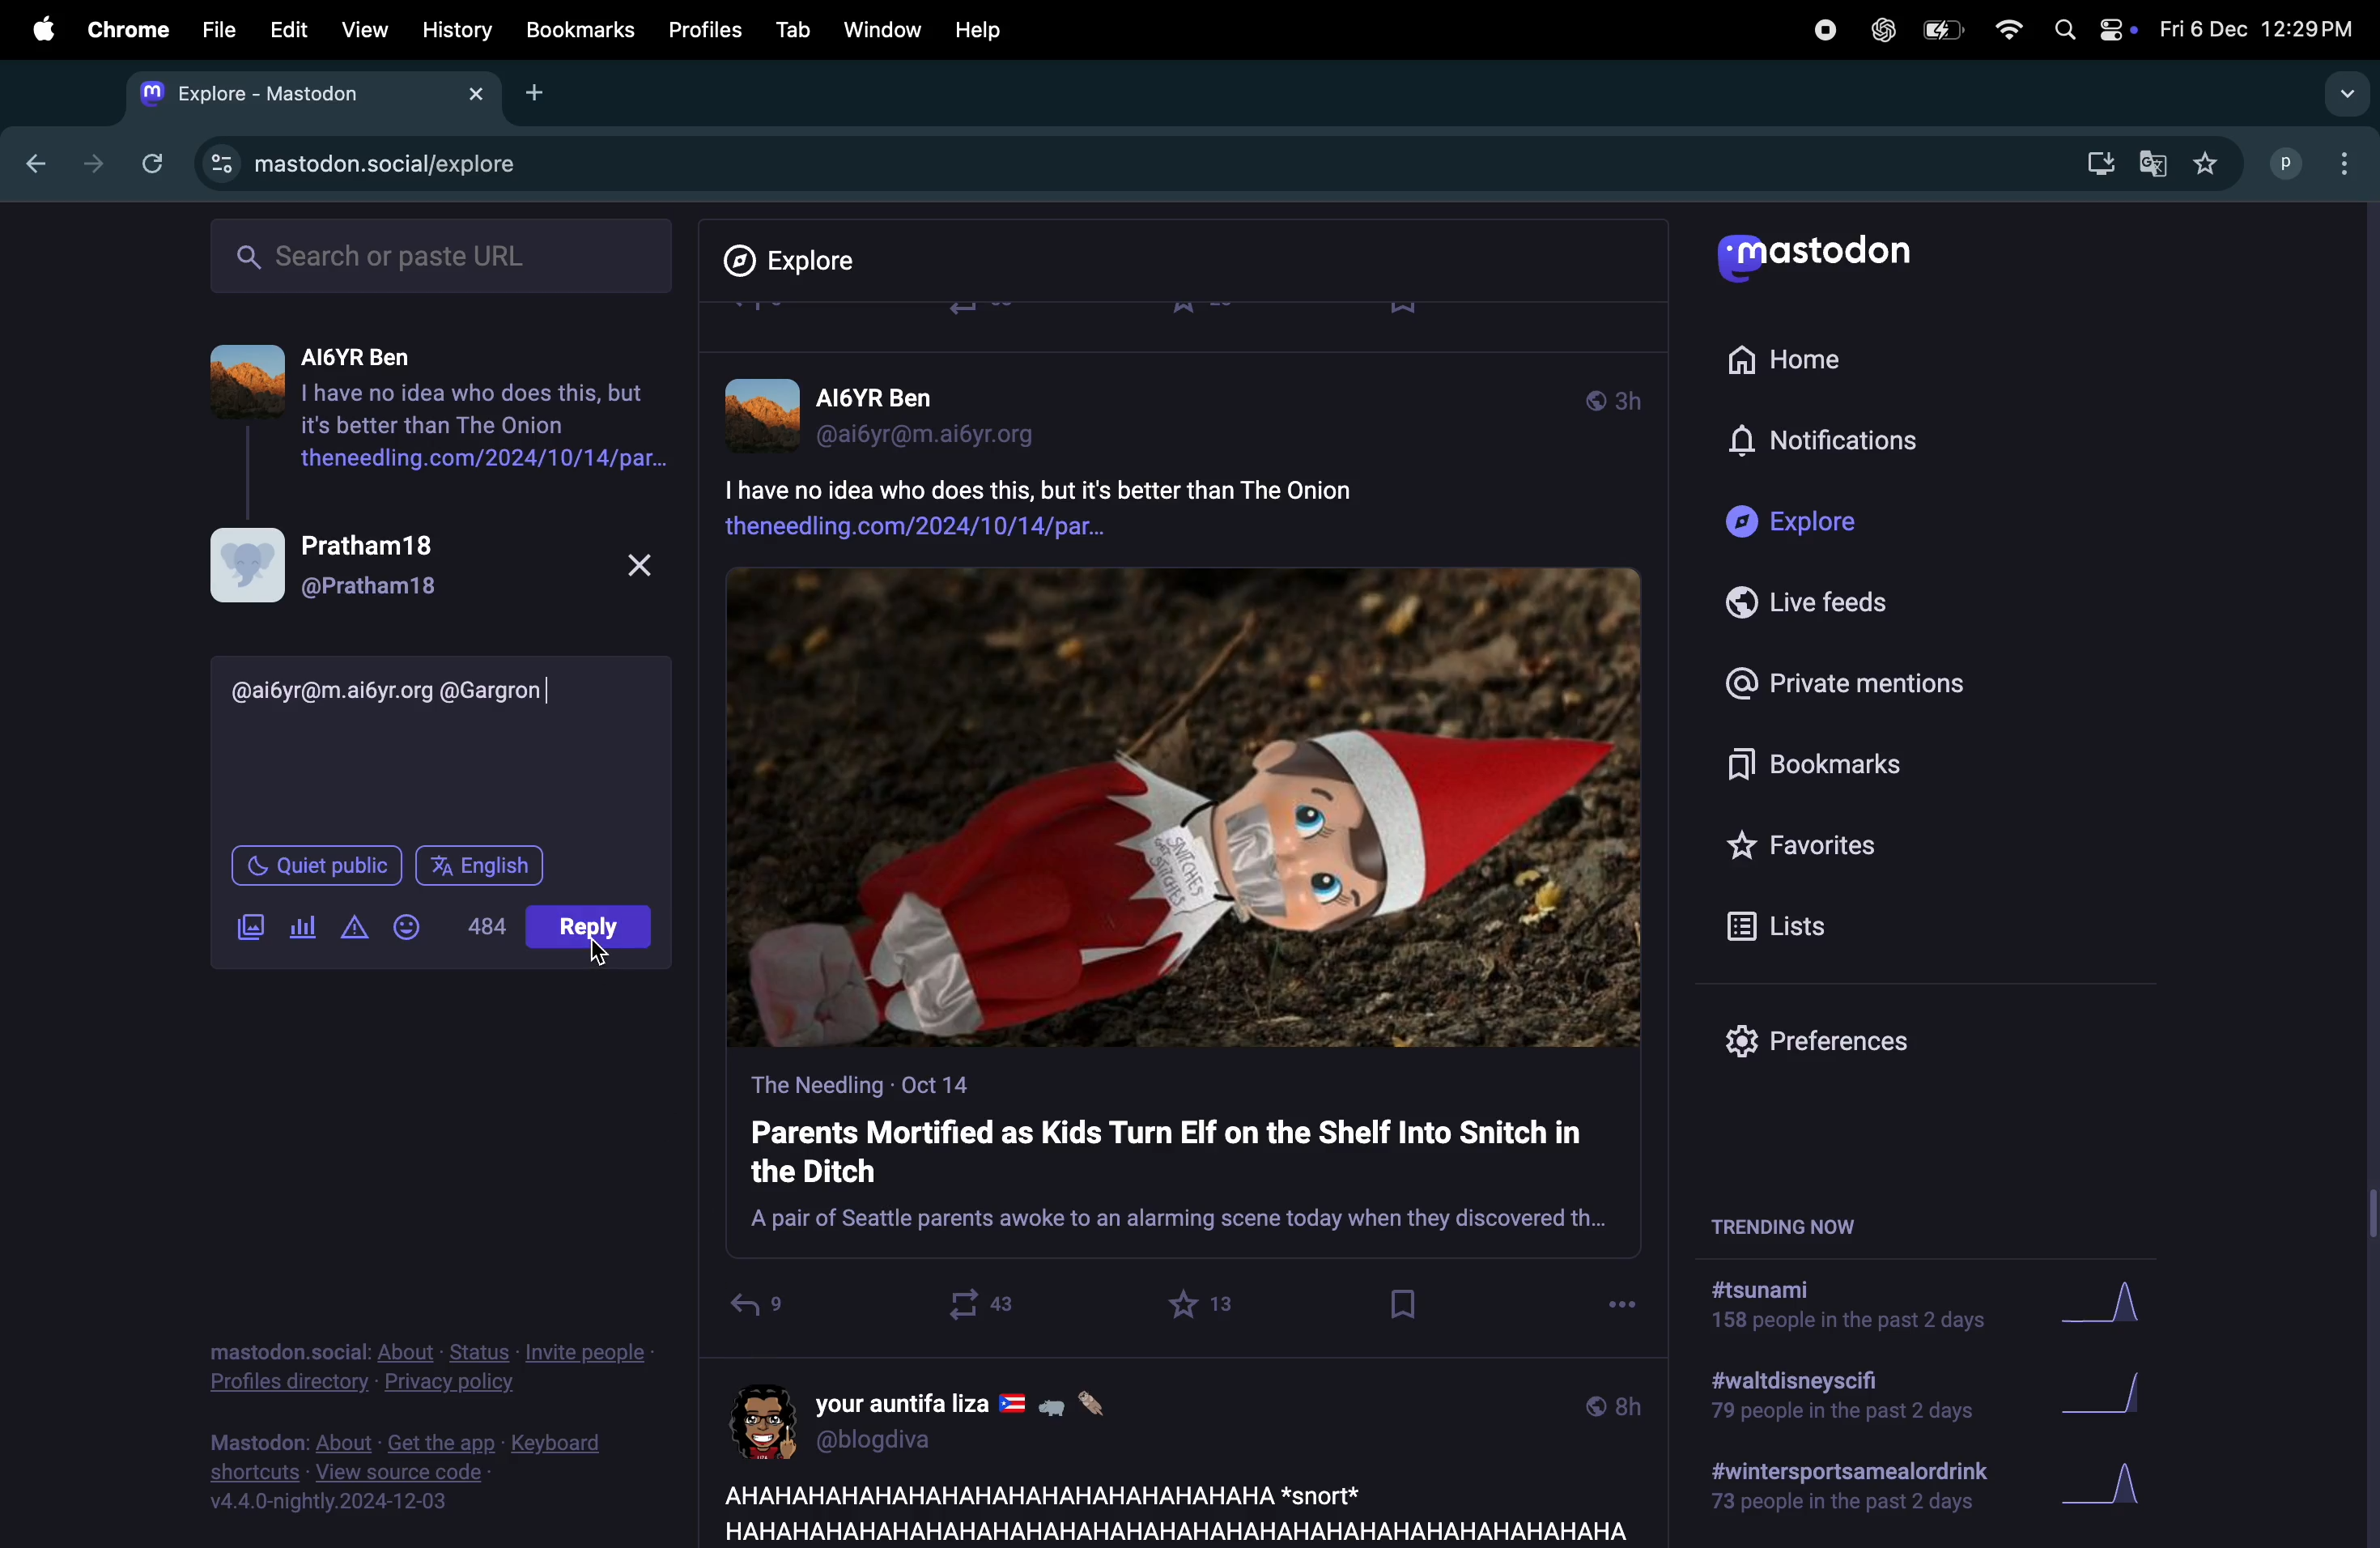 Image resolution: width=2380 pixels, height=1548 pixels. Describe the element at coordinates (1787, 925) in the screenshot. I see `lists` at that location.